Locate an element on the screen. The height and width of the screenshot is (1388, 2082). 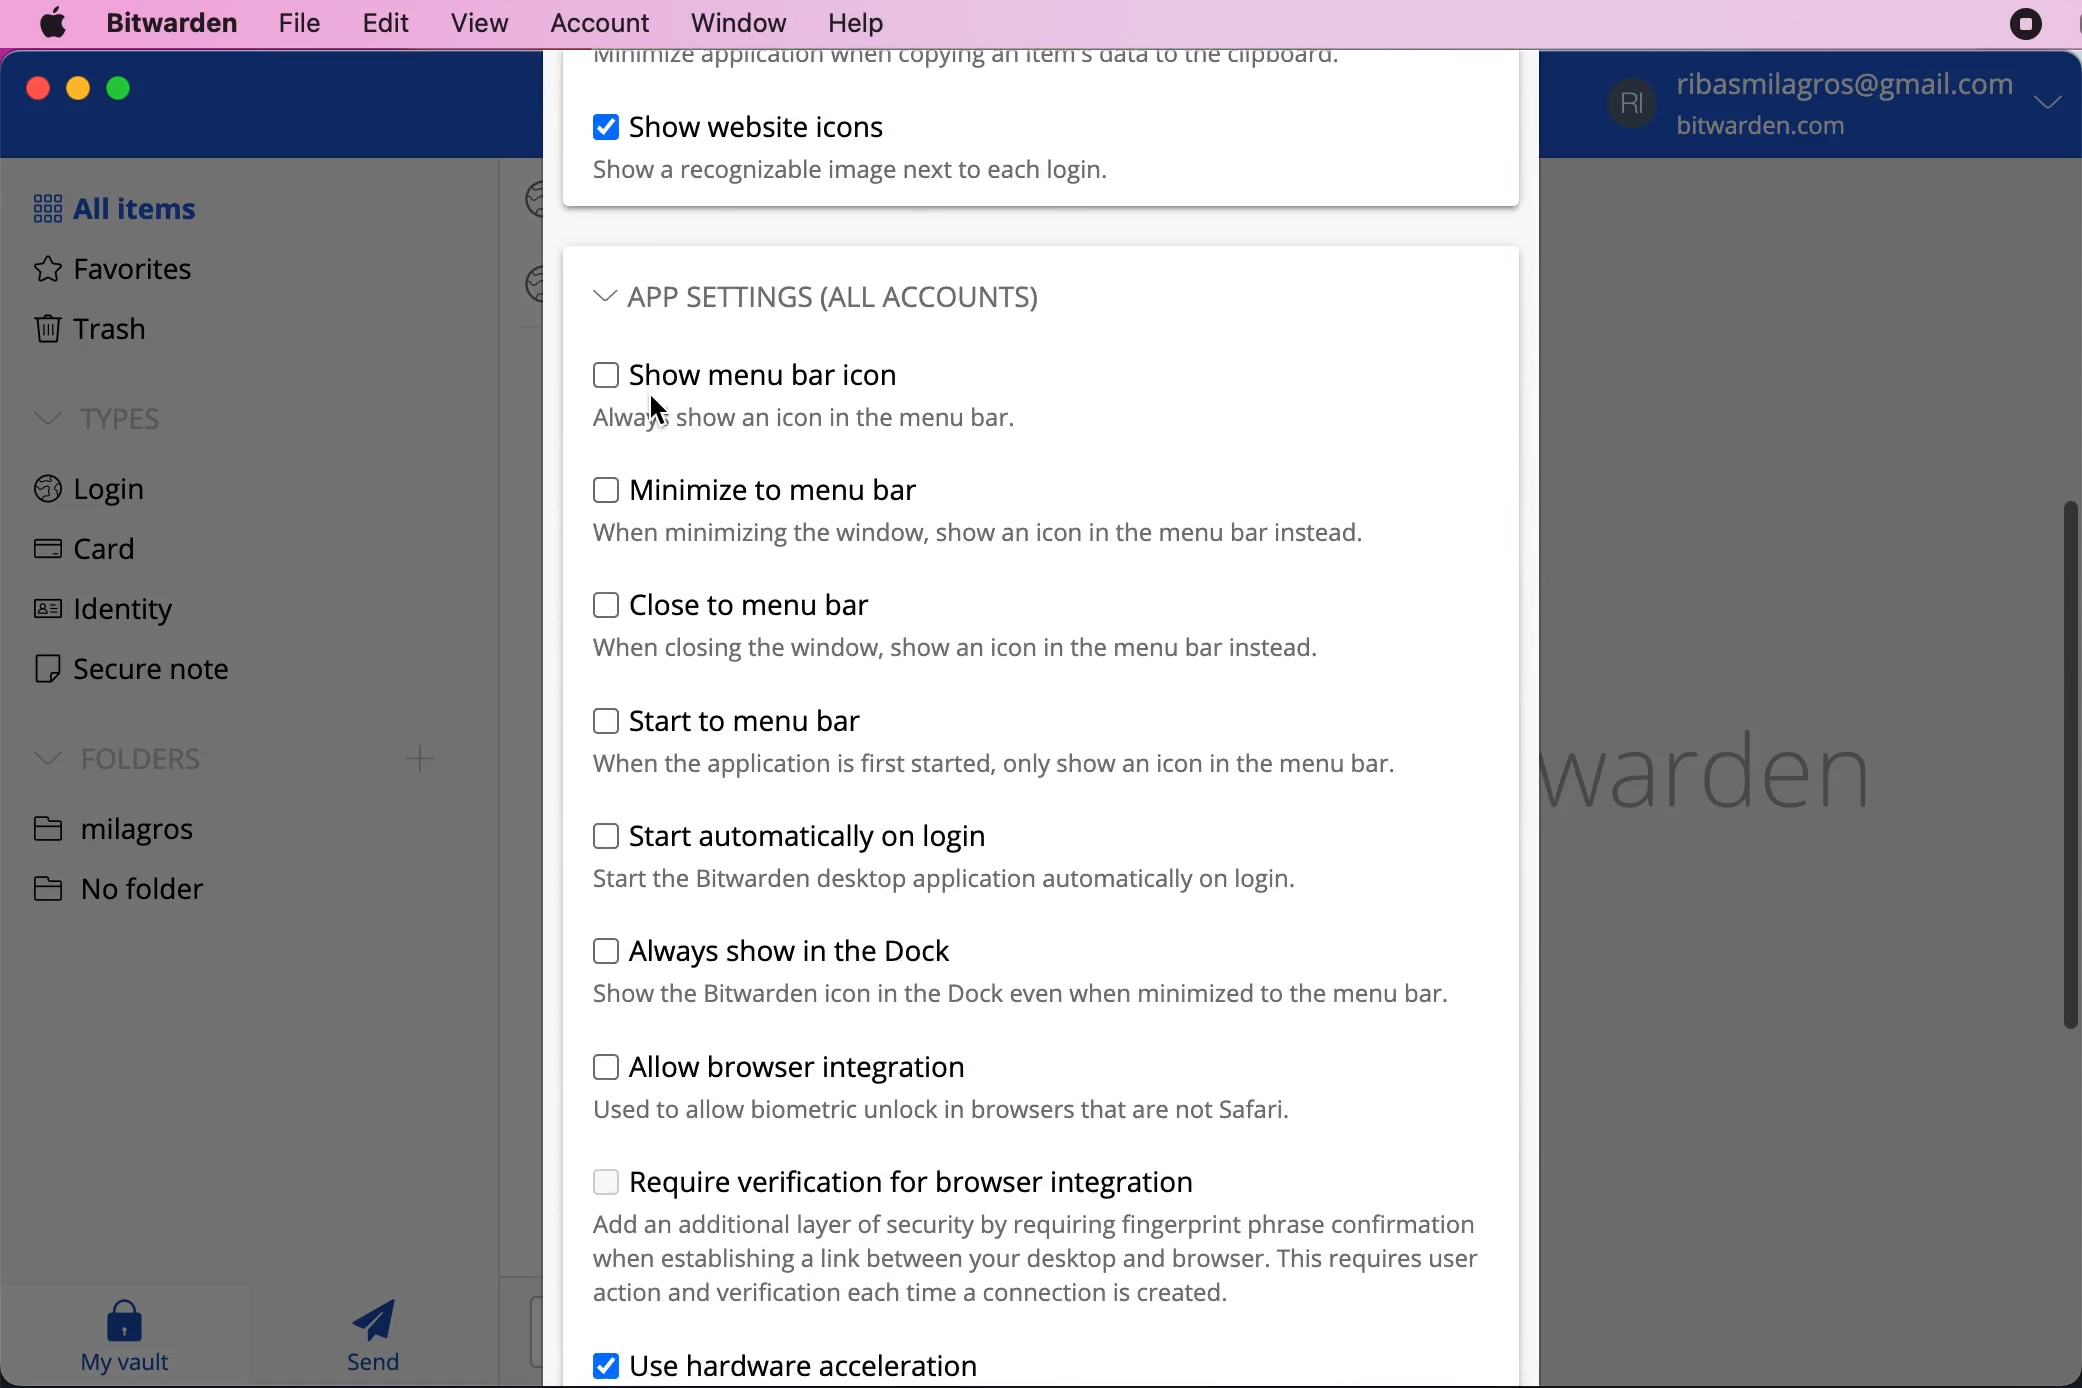
Cursor is located at coordinates (656, 410).